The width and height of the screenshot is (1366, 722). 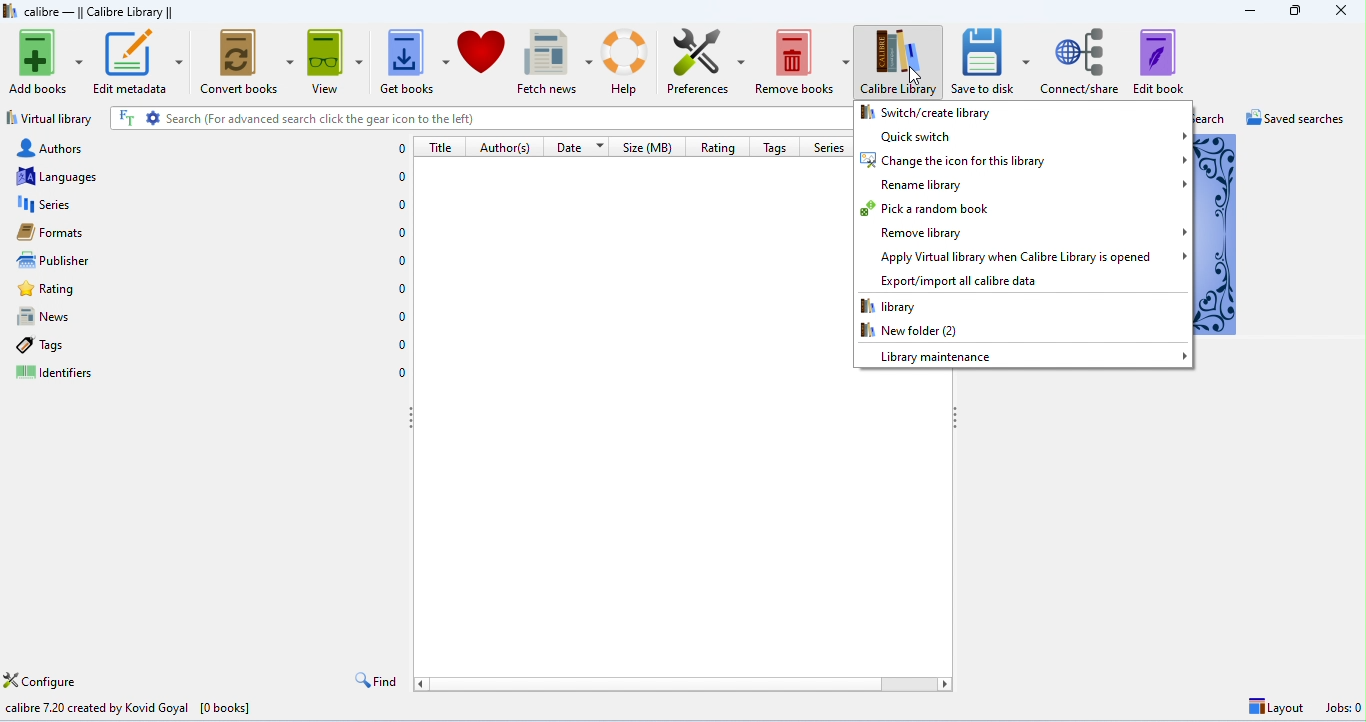 What do you see at coordinates (1023, 161) in the screenshot?
I see `change the icon for this library` at bounding box center [1023, 161].